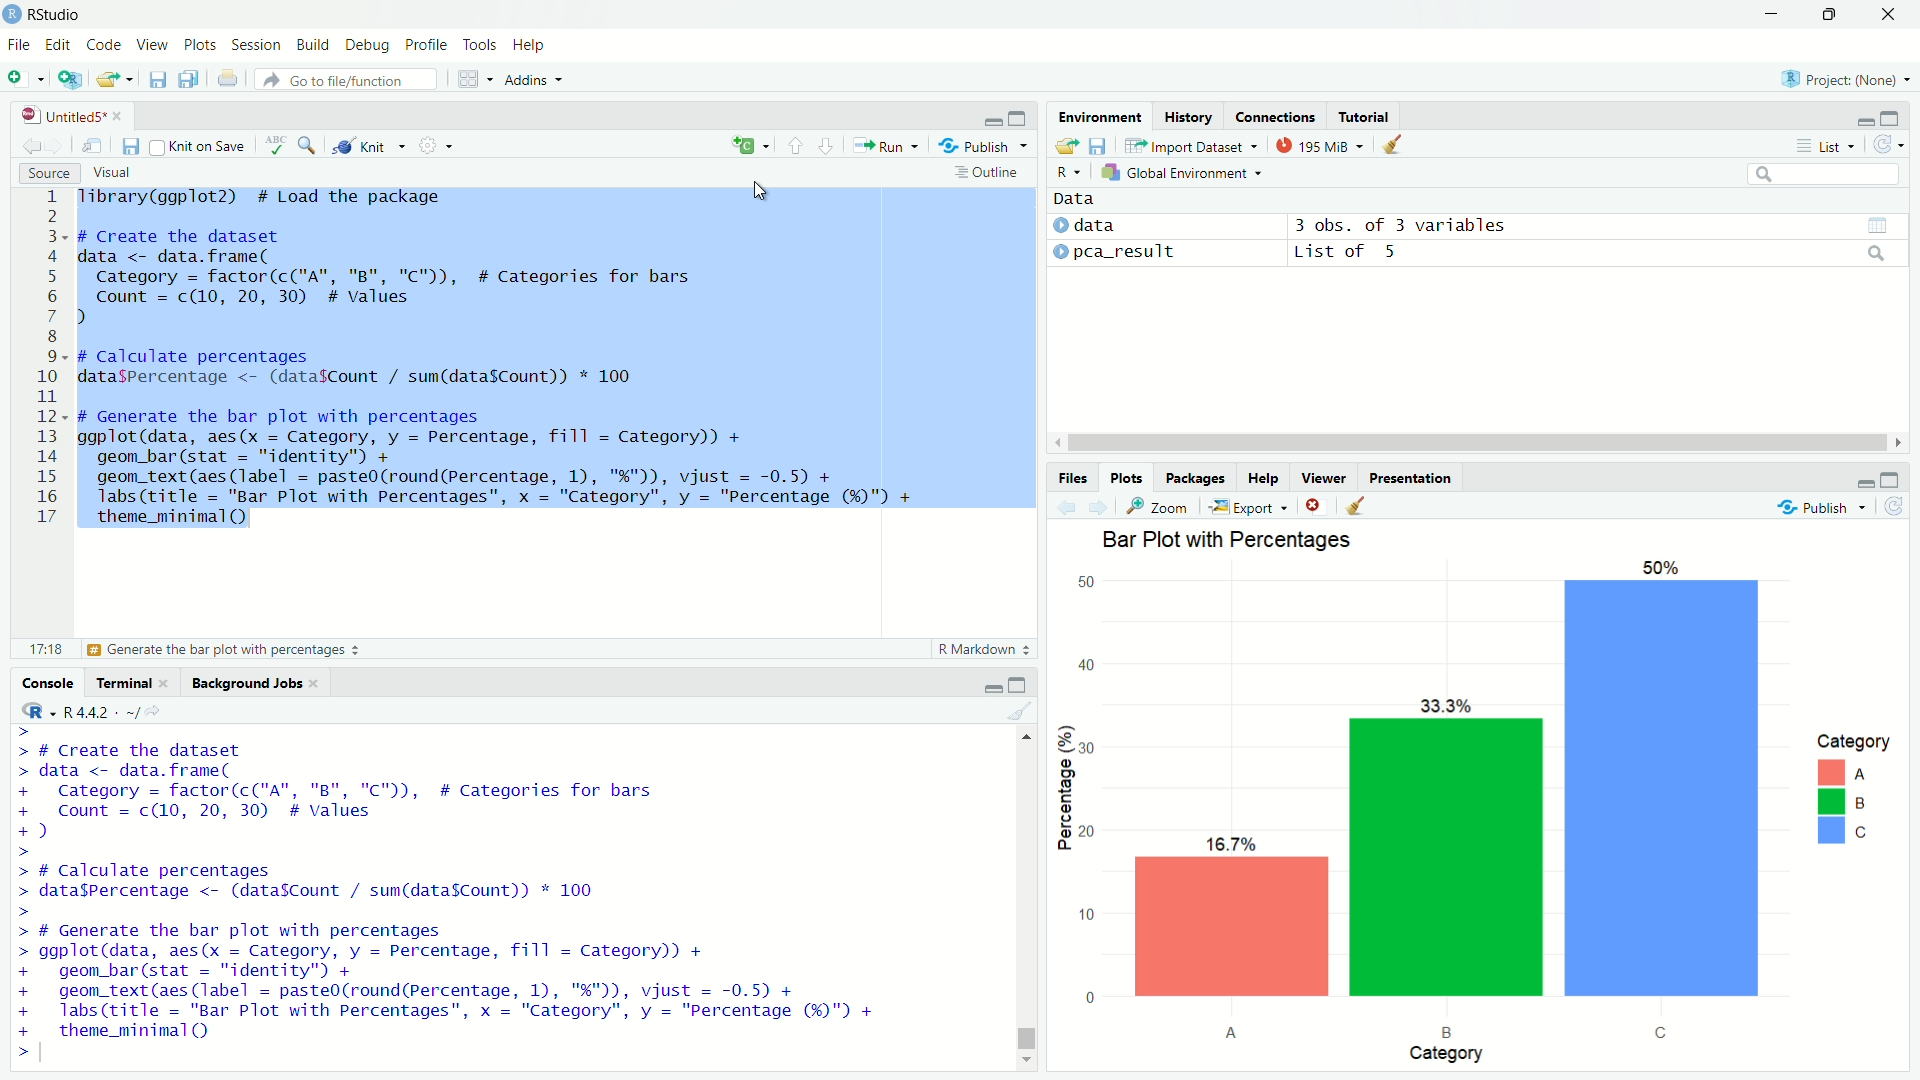  Describe the element at coordinates (61, 46) in the screenshot. I see `Edit` at that location.